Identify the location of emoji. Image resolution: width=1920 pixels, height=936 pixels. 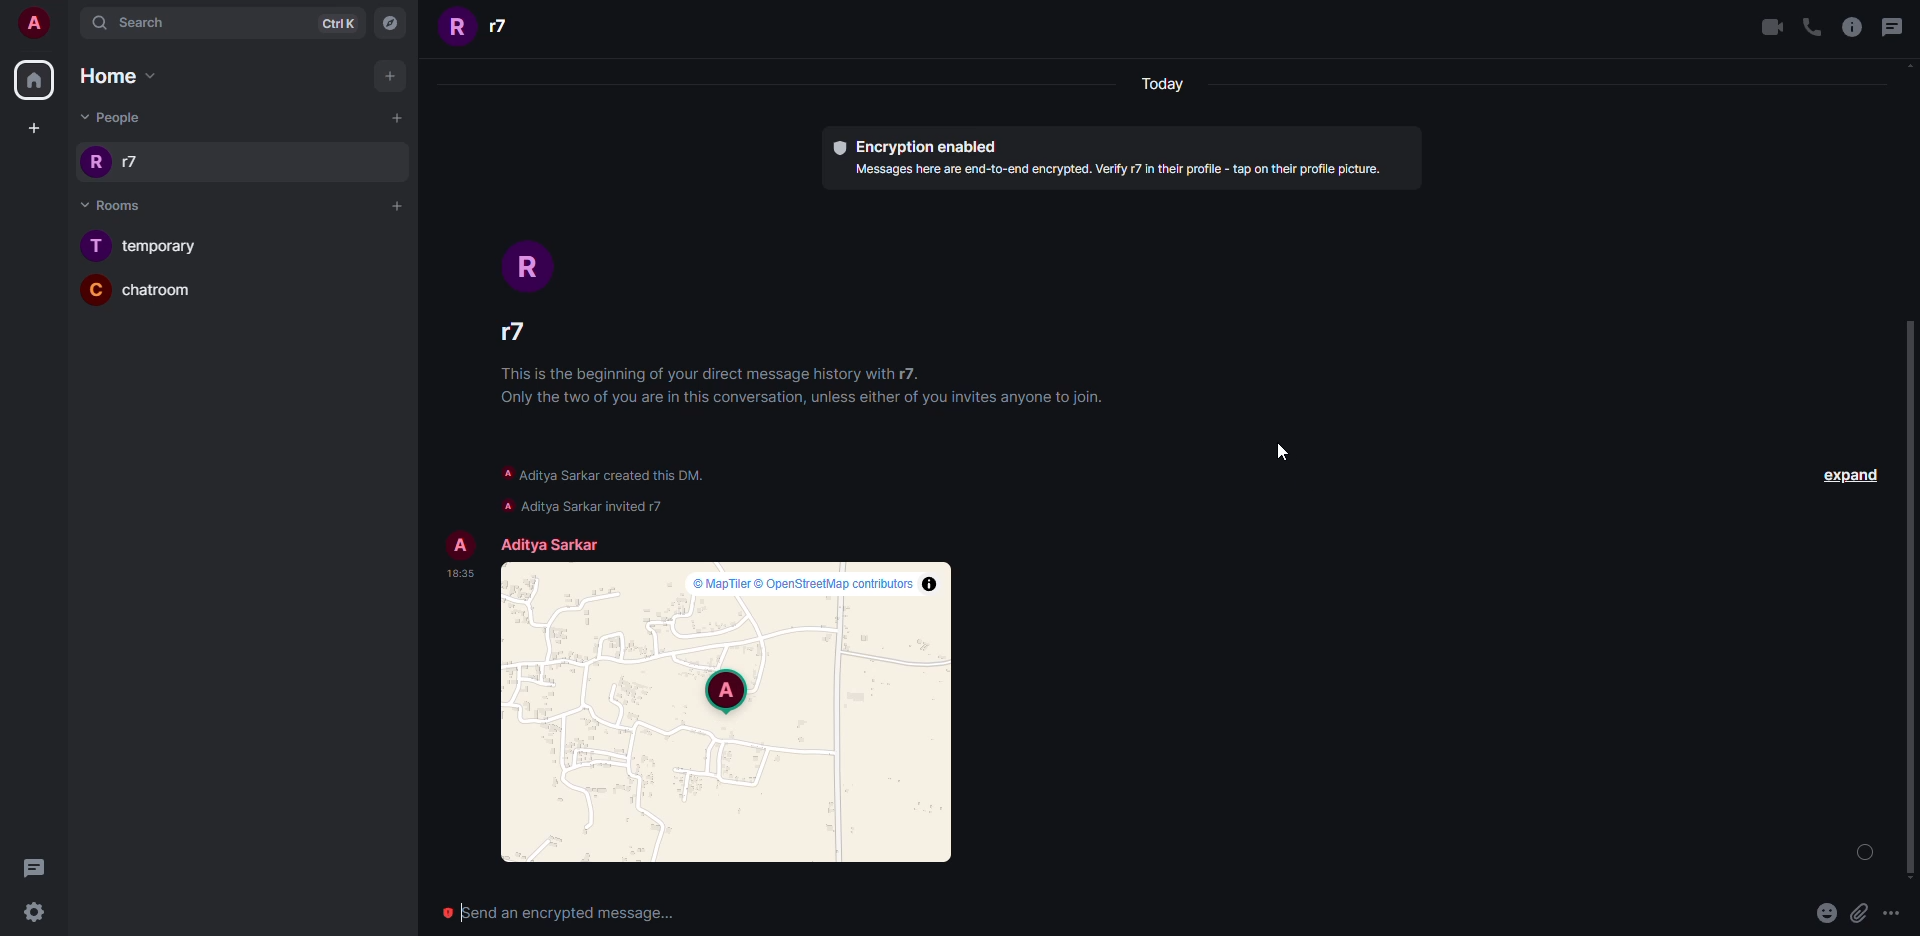
(1823, 914).